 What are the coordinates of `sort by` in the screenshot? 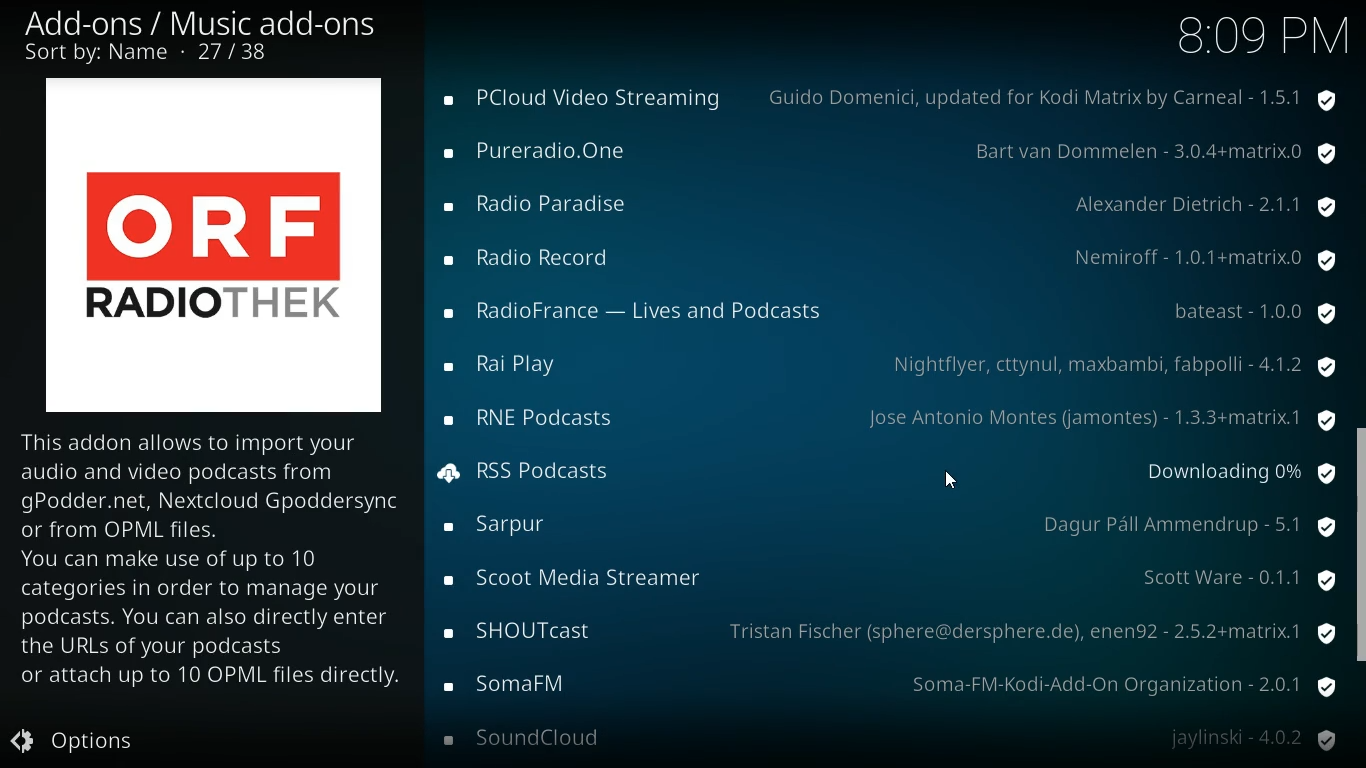 It's located at (153, 54).